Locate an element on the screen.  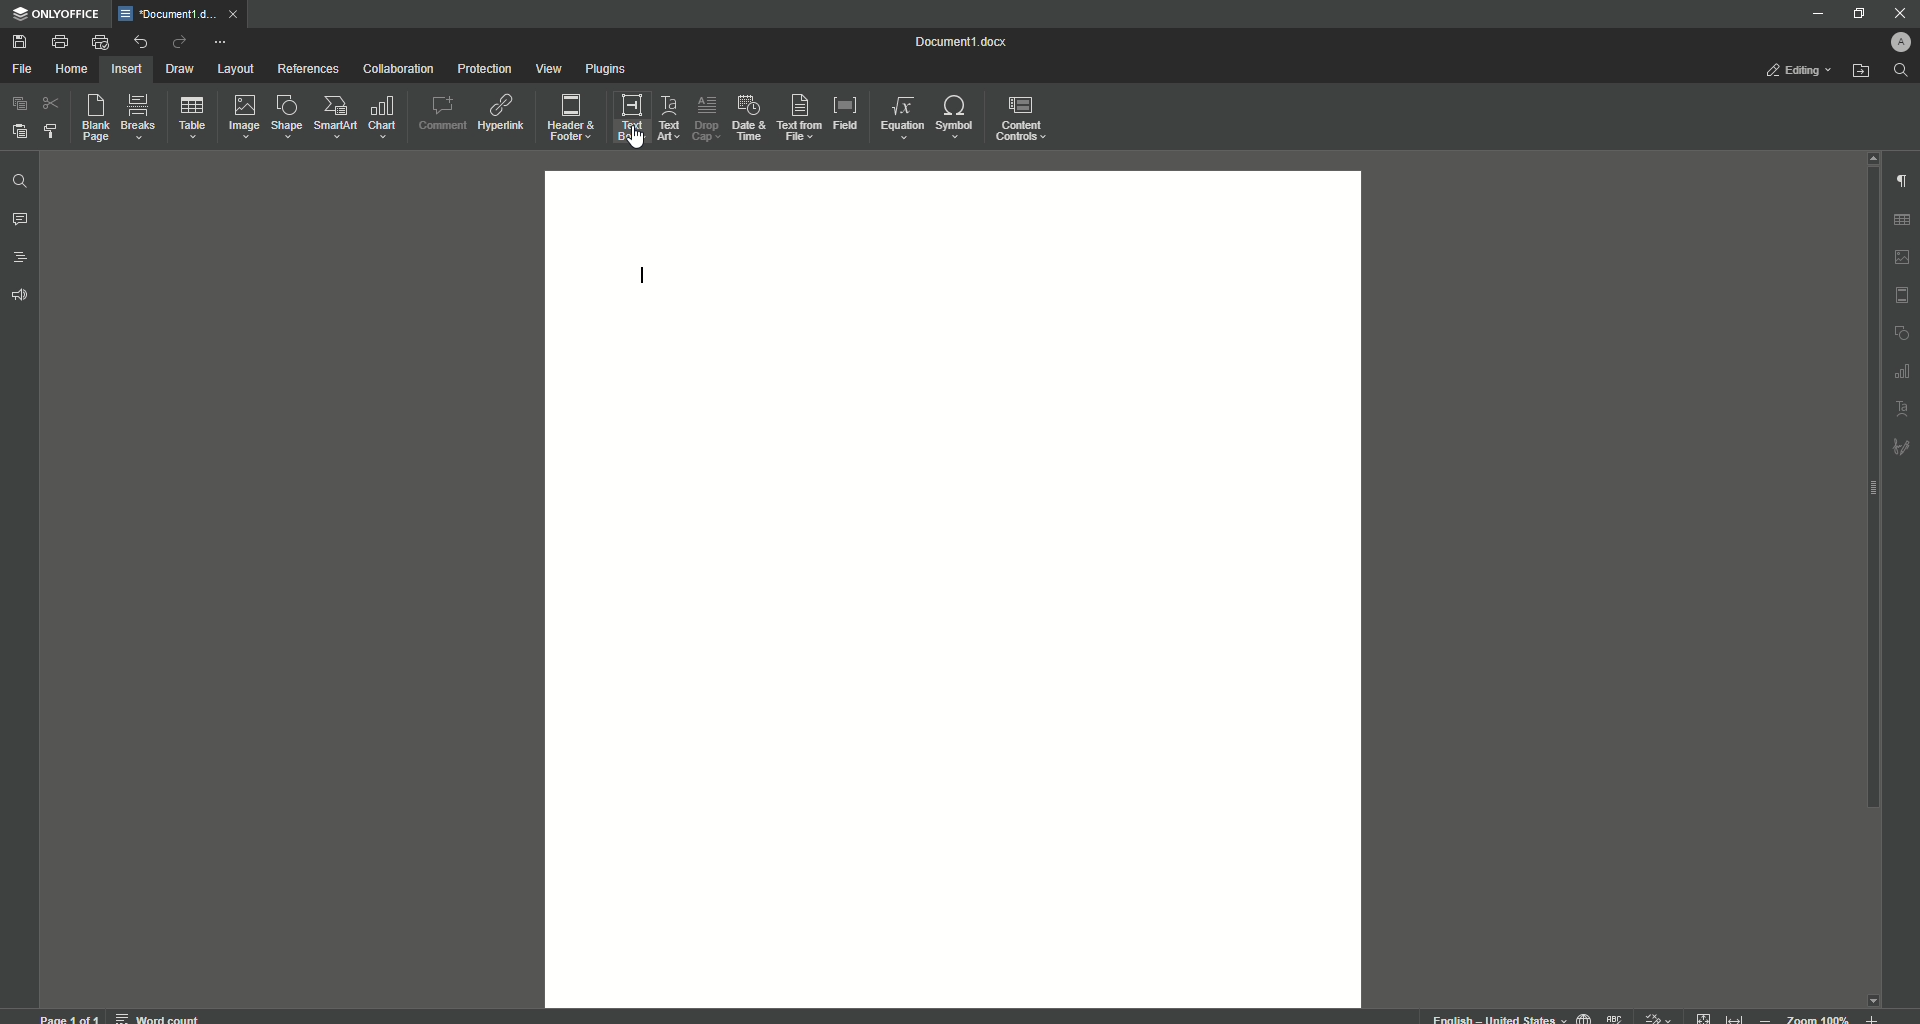
signature is located at coordinates (1902, 449).